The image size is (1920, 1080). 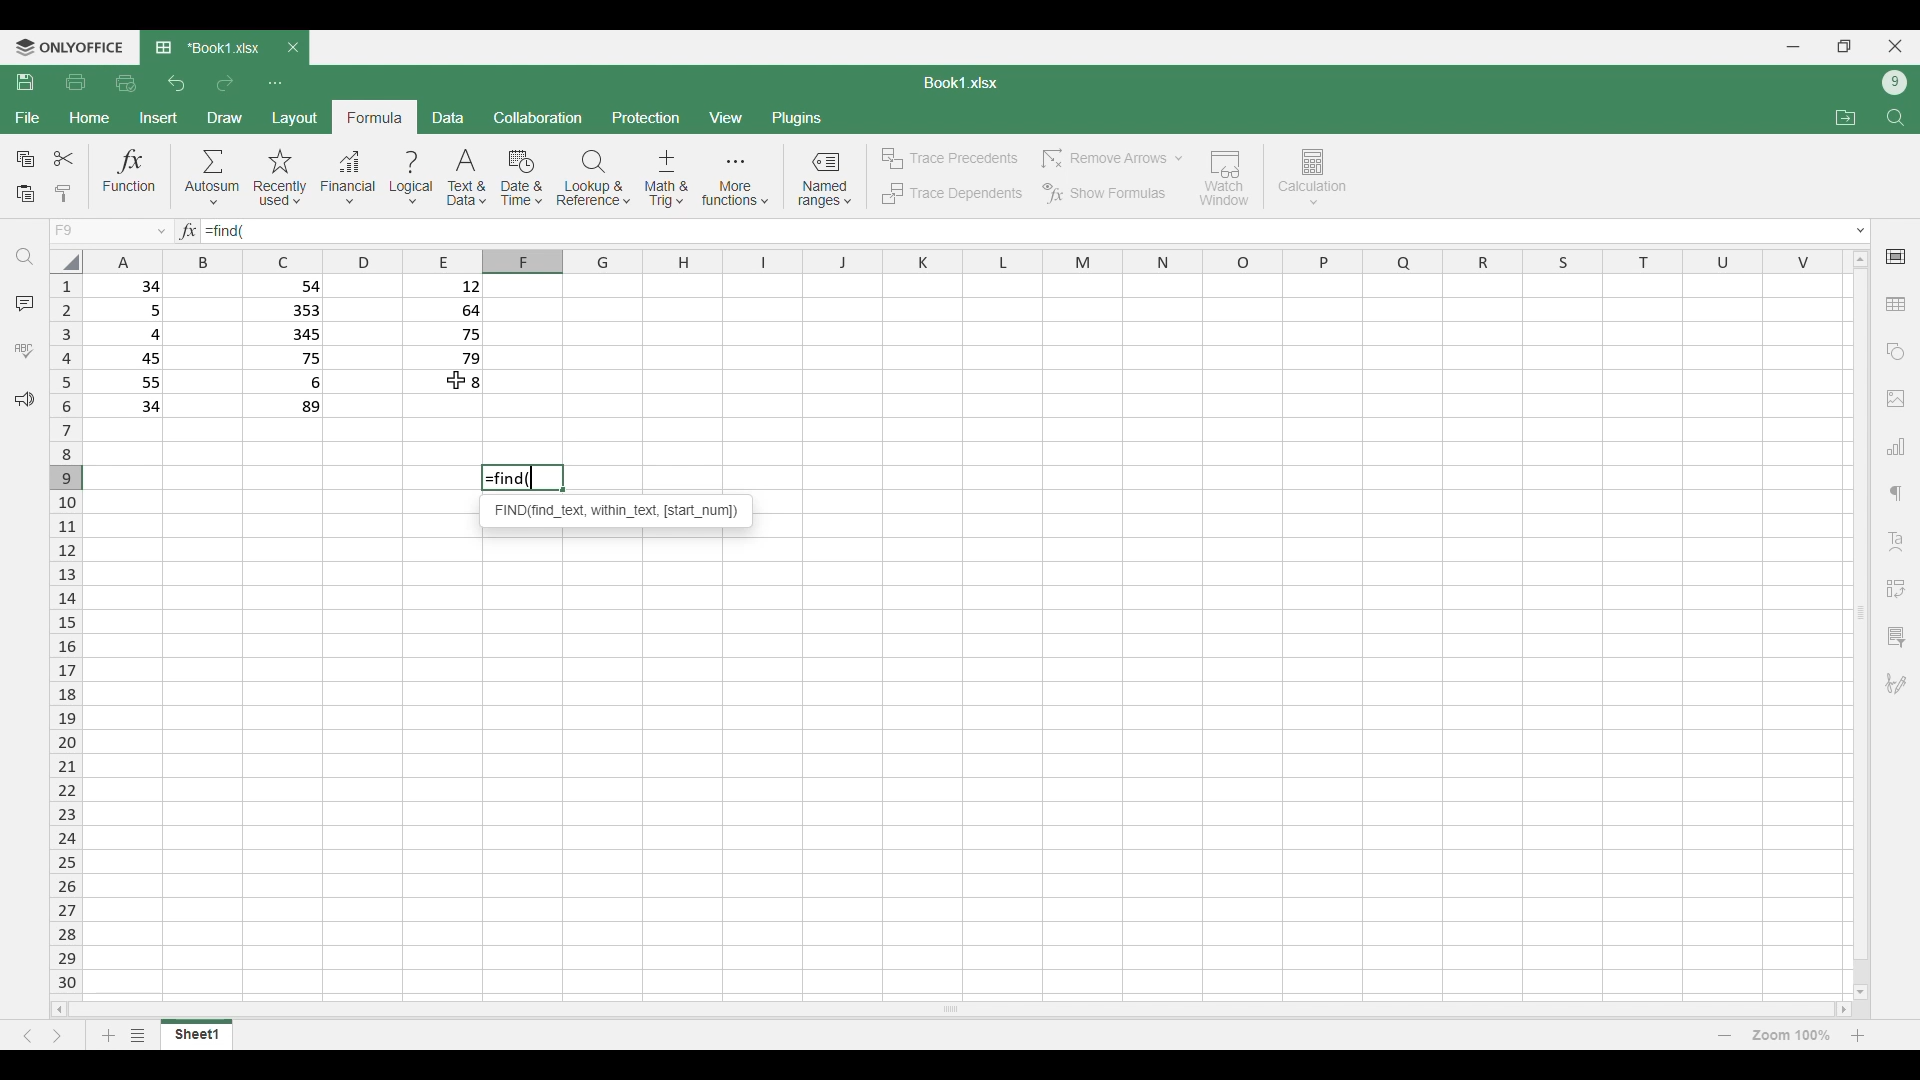 What do you see at coordinates (25, 304) in the screenshot?
I see `Comments` at bounding box center [25, 304].